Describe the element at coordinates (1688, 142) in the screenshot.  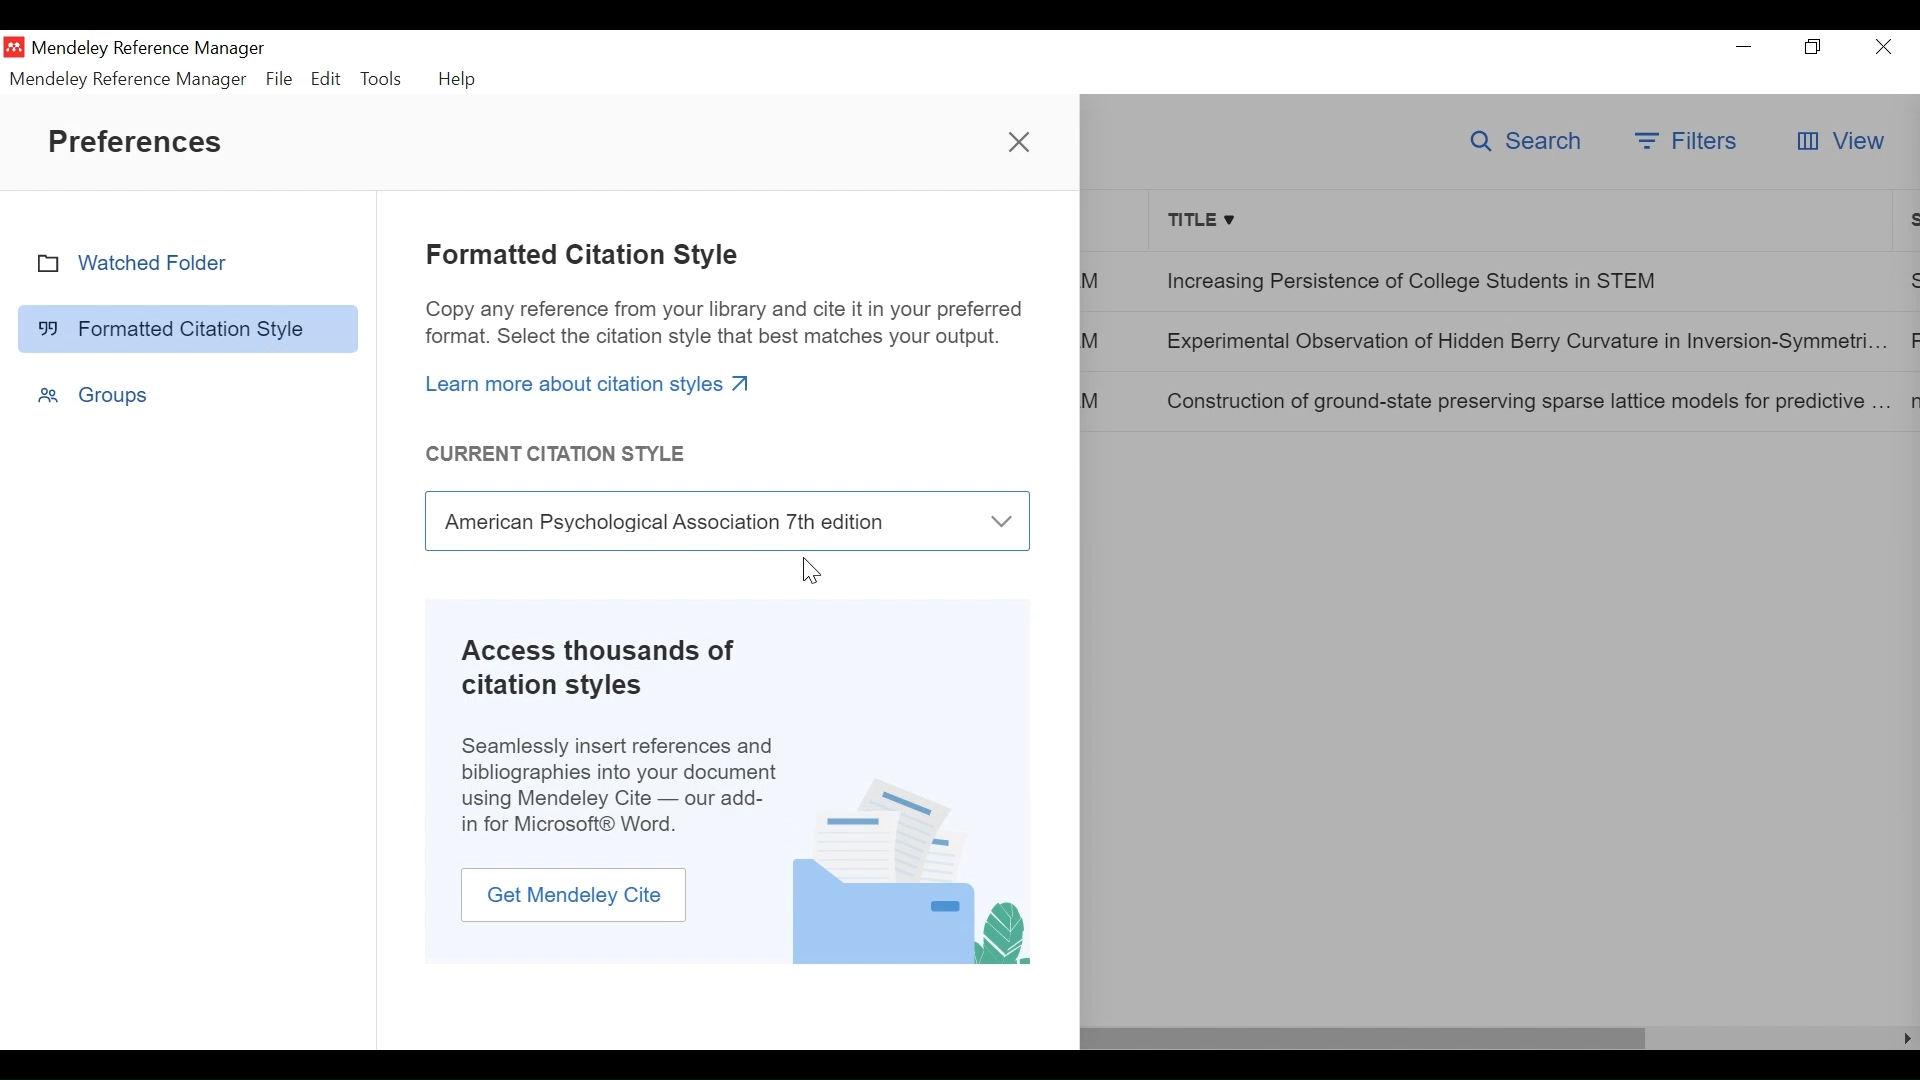
I see `Filters` at that location.